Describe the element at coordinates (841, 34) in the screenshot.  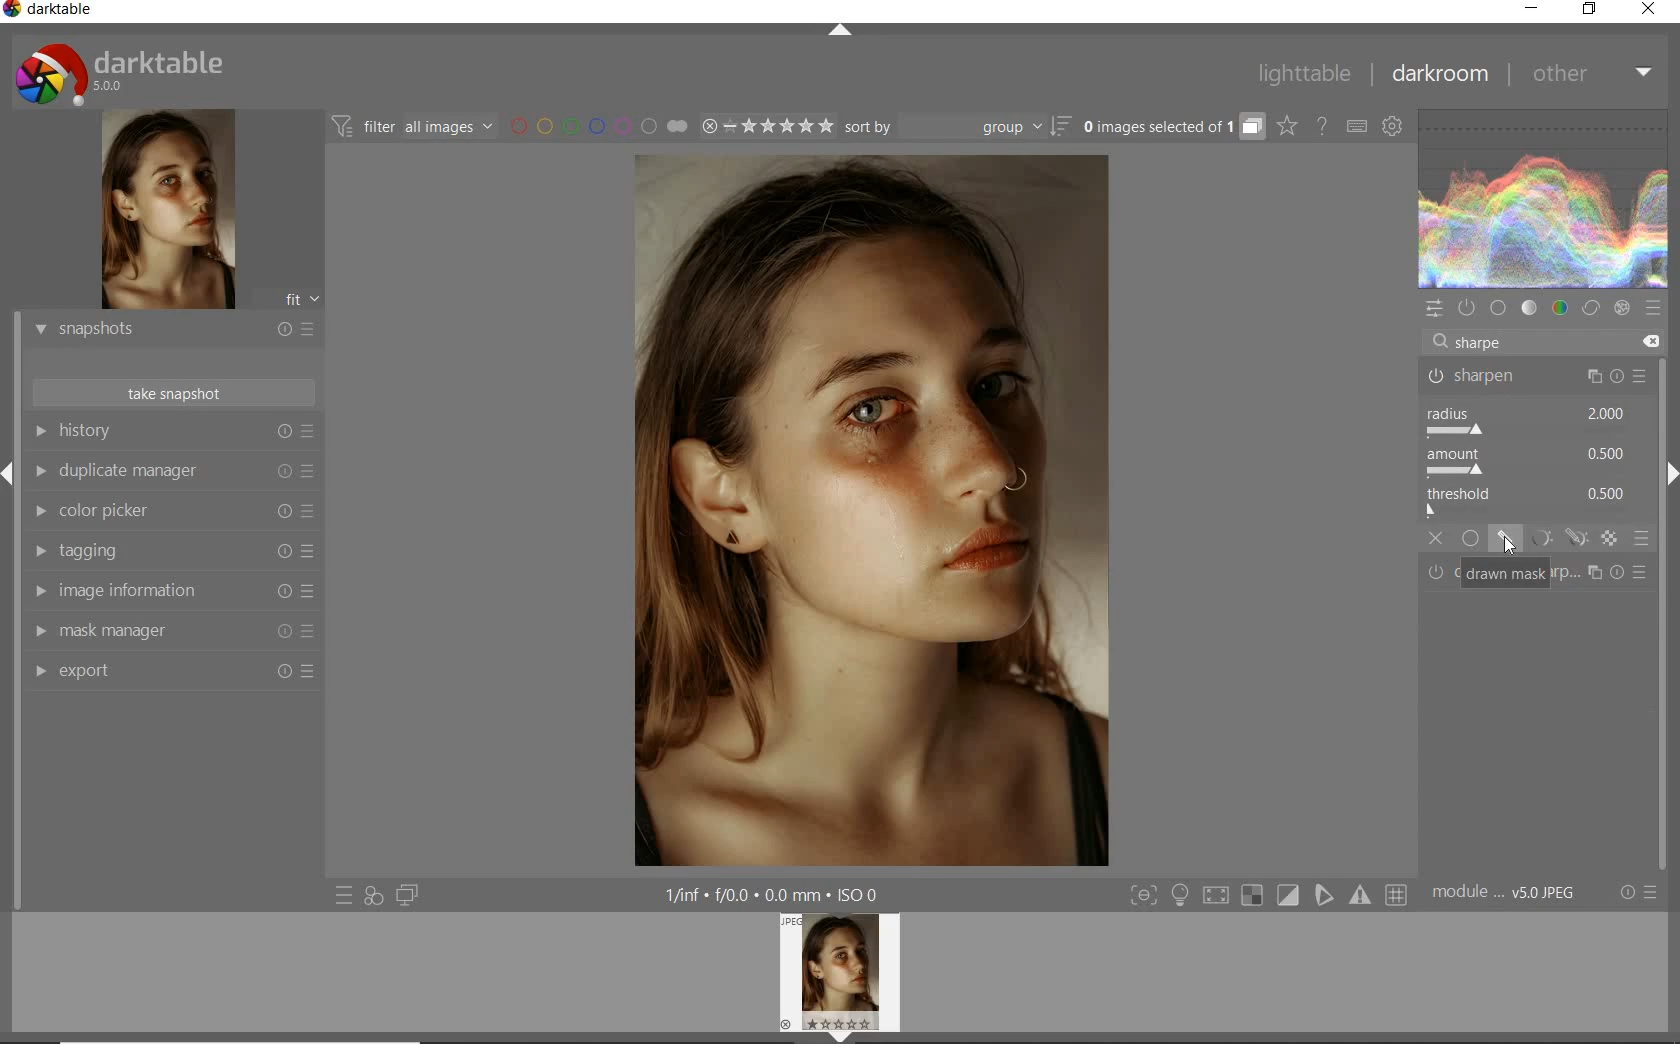
I see `expand/collapse` at that location.